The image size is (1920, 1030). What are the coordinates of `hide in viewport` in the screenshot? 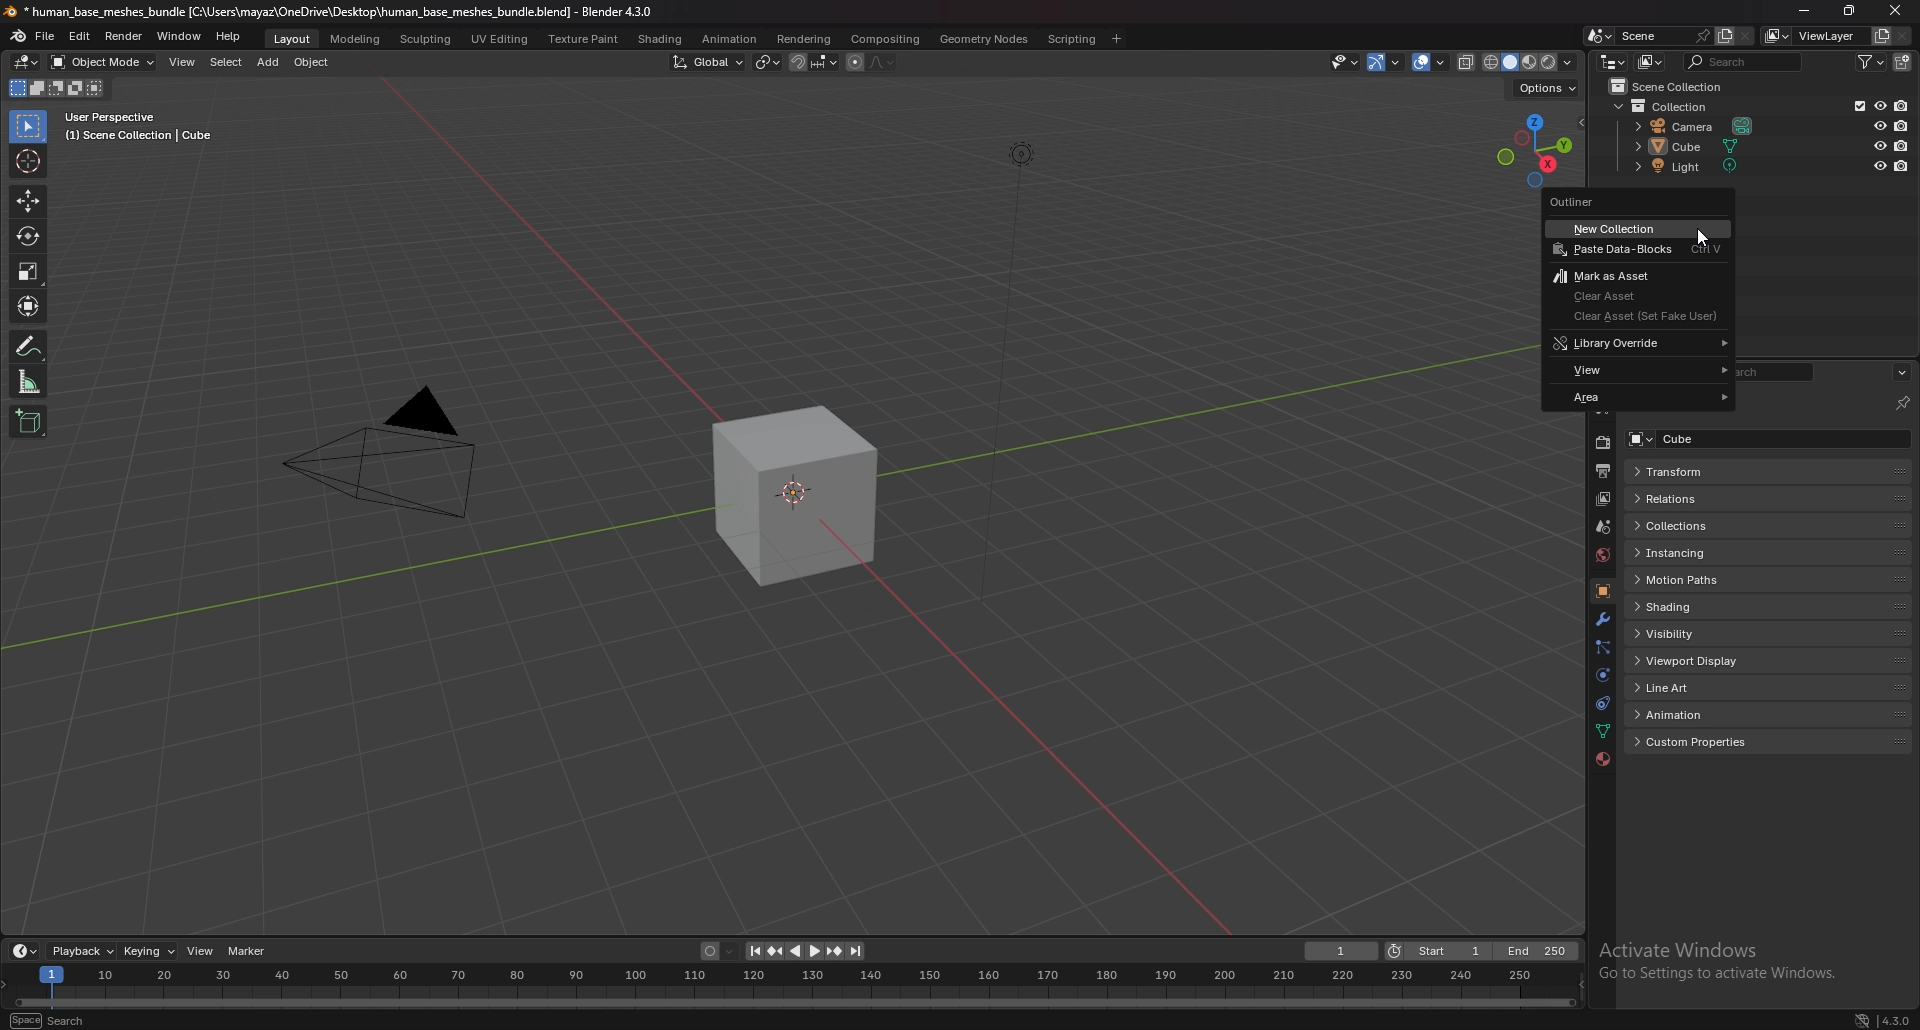 It's located at (1879, 105).